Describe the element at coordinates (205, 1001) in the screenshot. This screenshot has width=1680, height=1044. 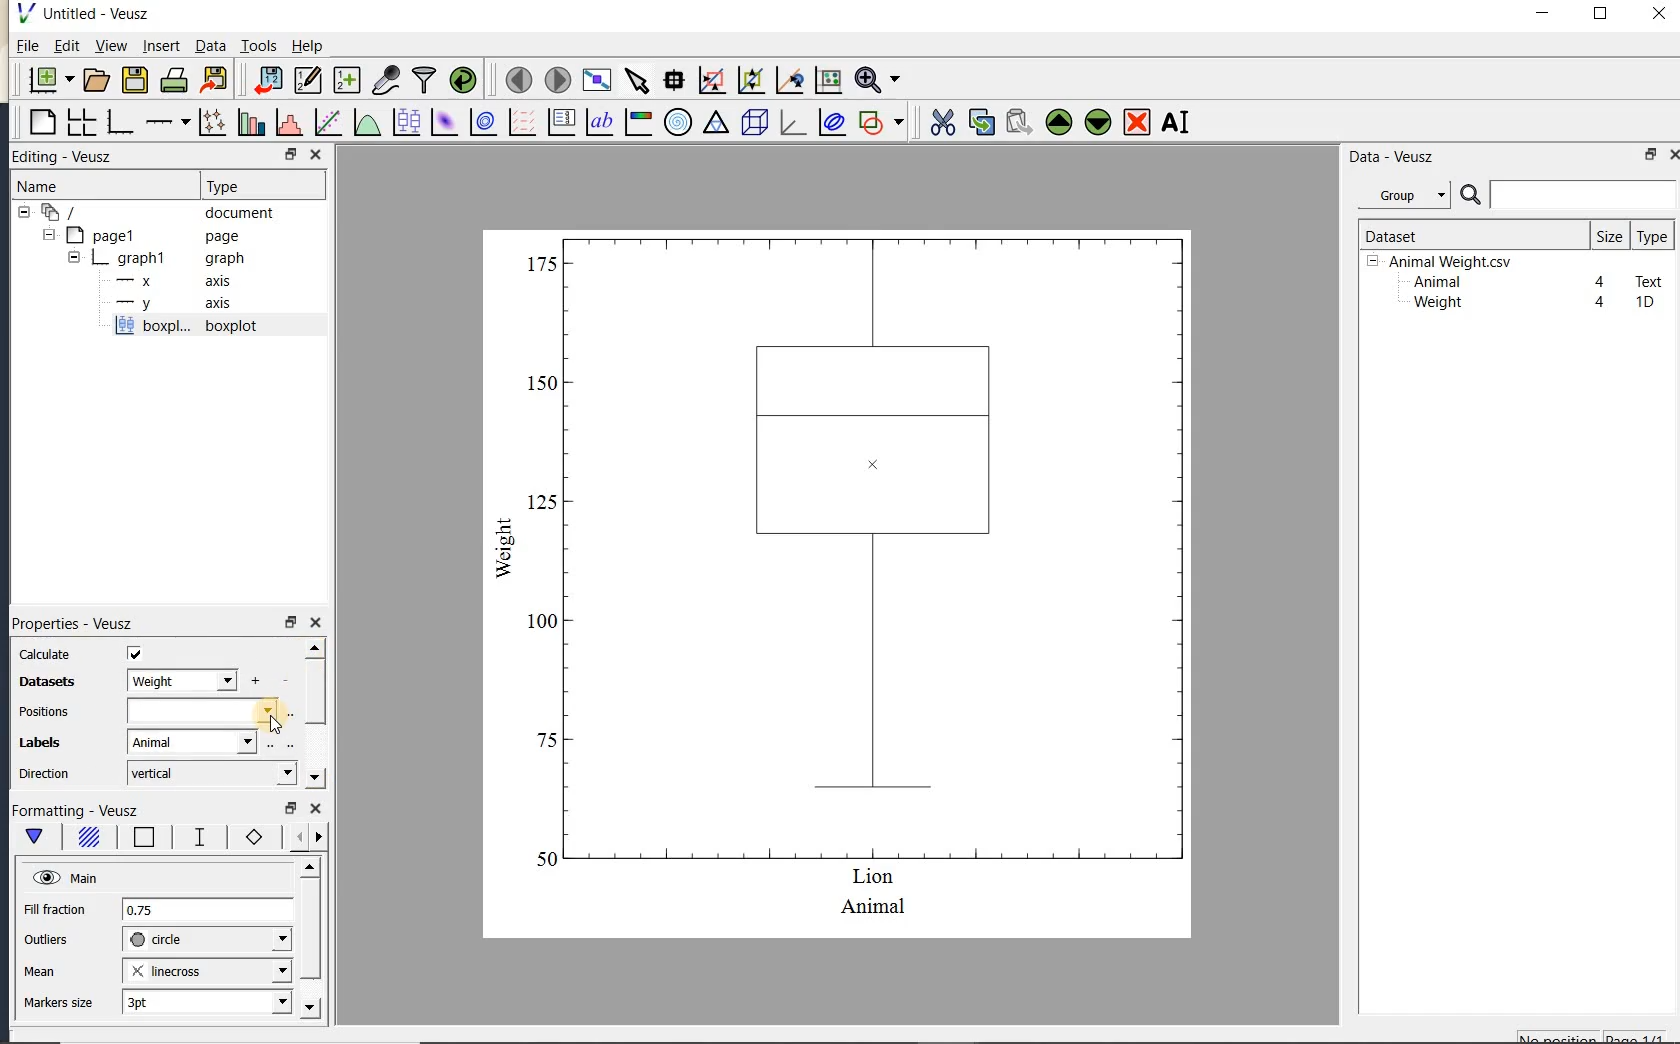
I see `3pt` at that location.